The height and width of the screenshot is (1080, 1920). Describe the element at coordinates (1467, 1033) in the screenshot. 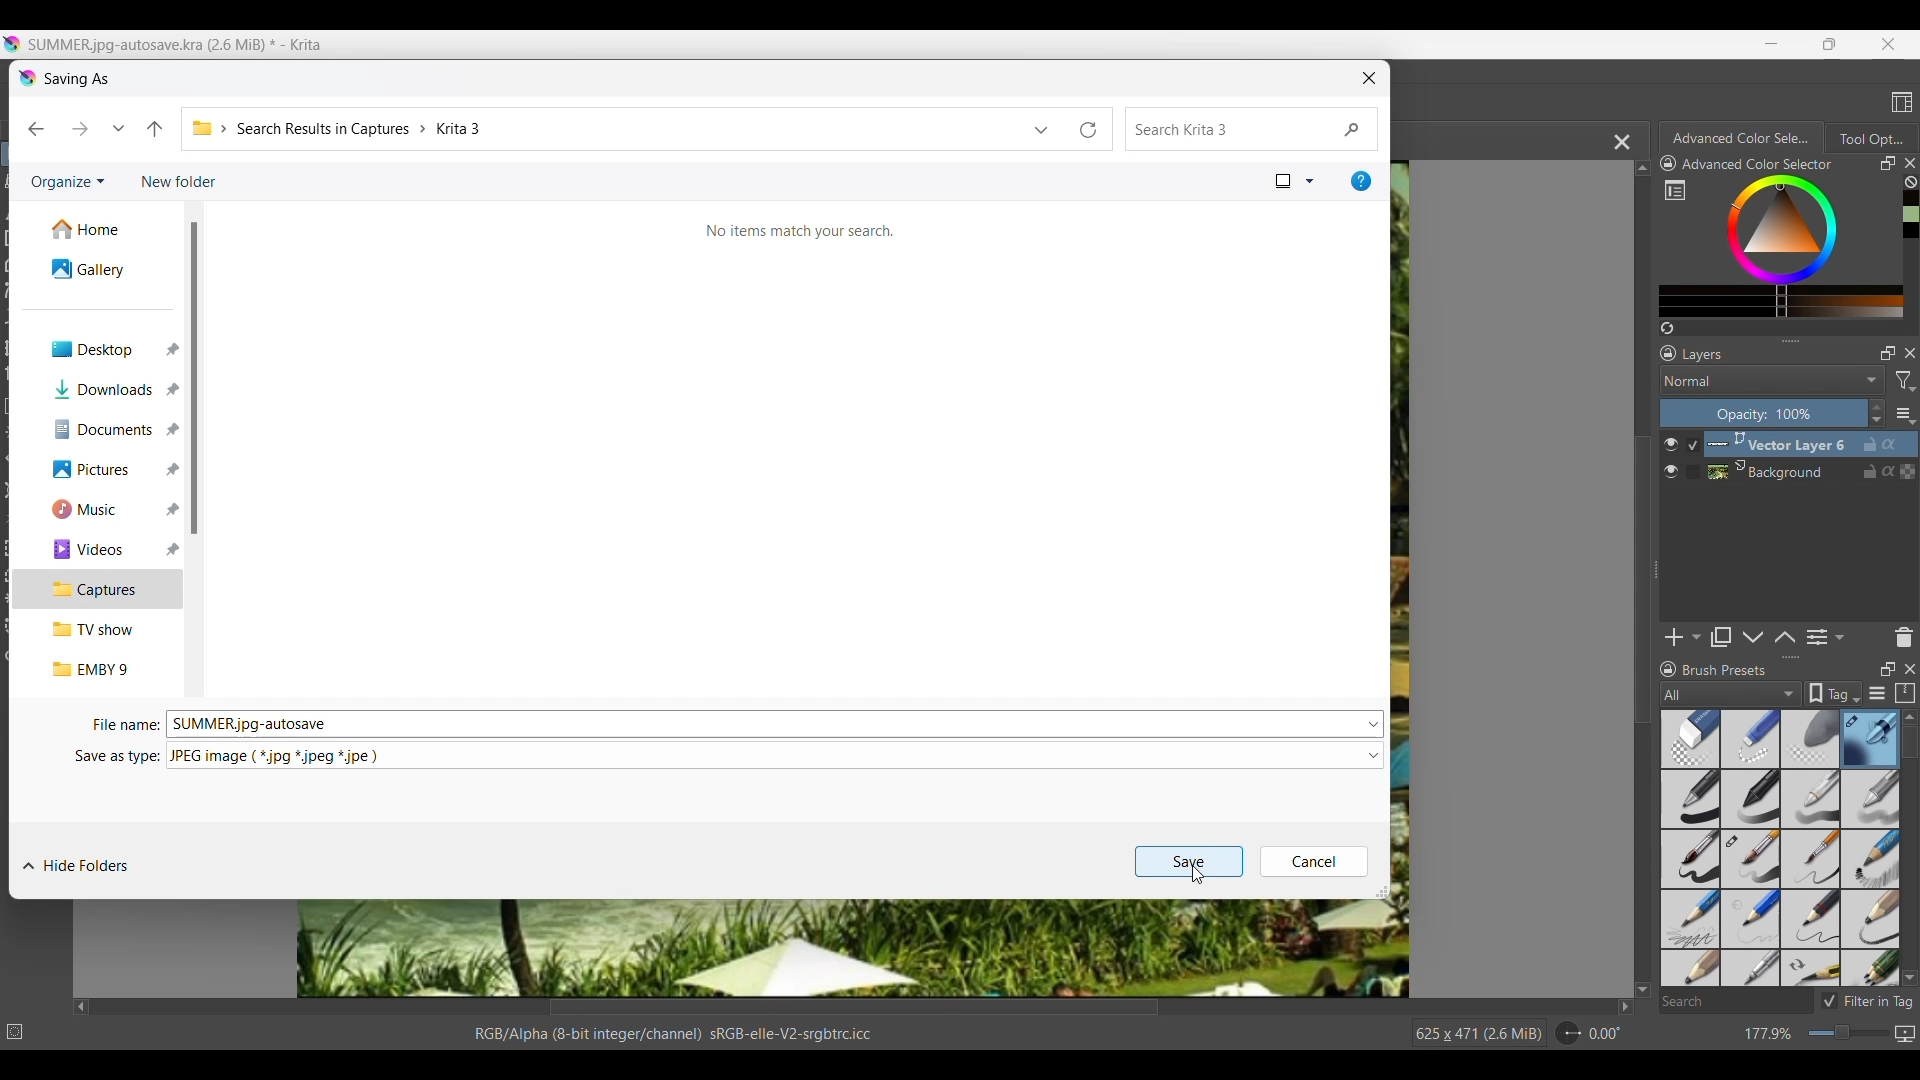

I see `625 x 471 (26 MiB)` at that location.